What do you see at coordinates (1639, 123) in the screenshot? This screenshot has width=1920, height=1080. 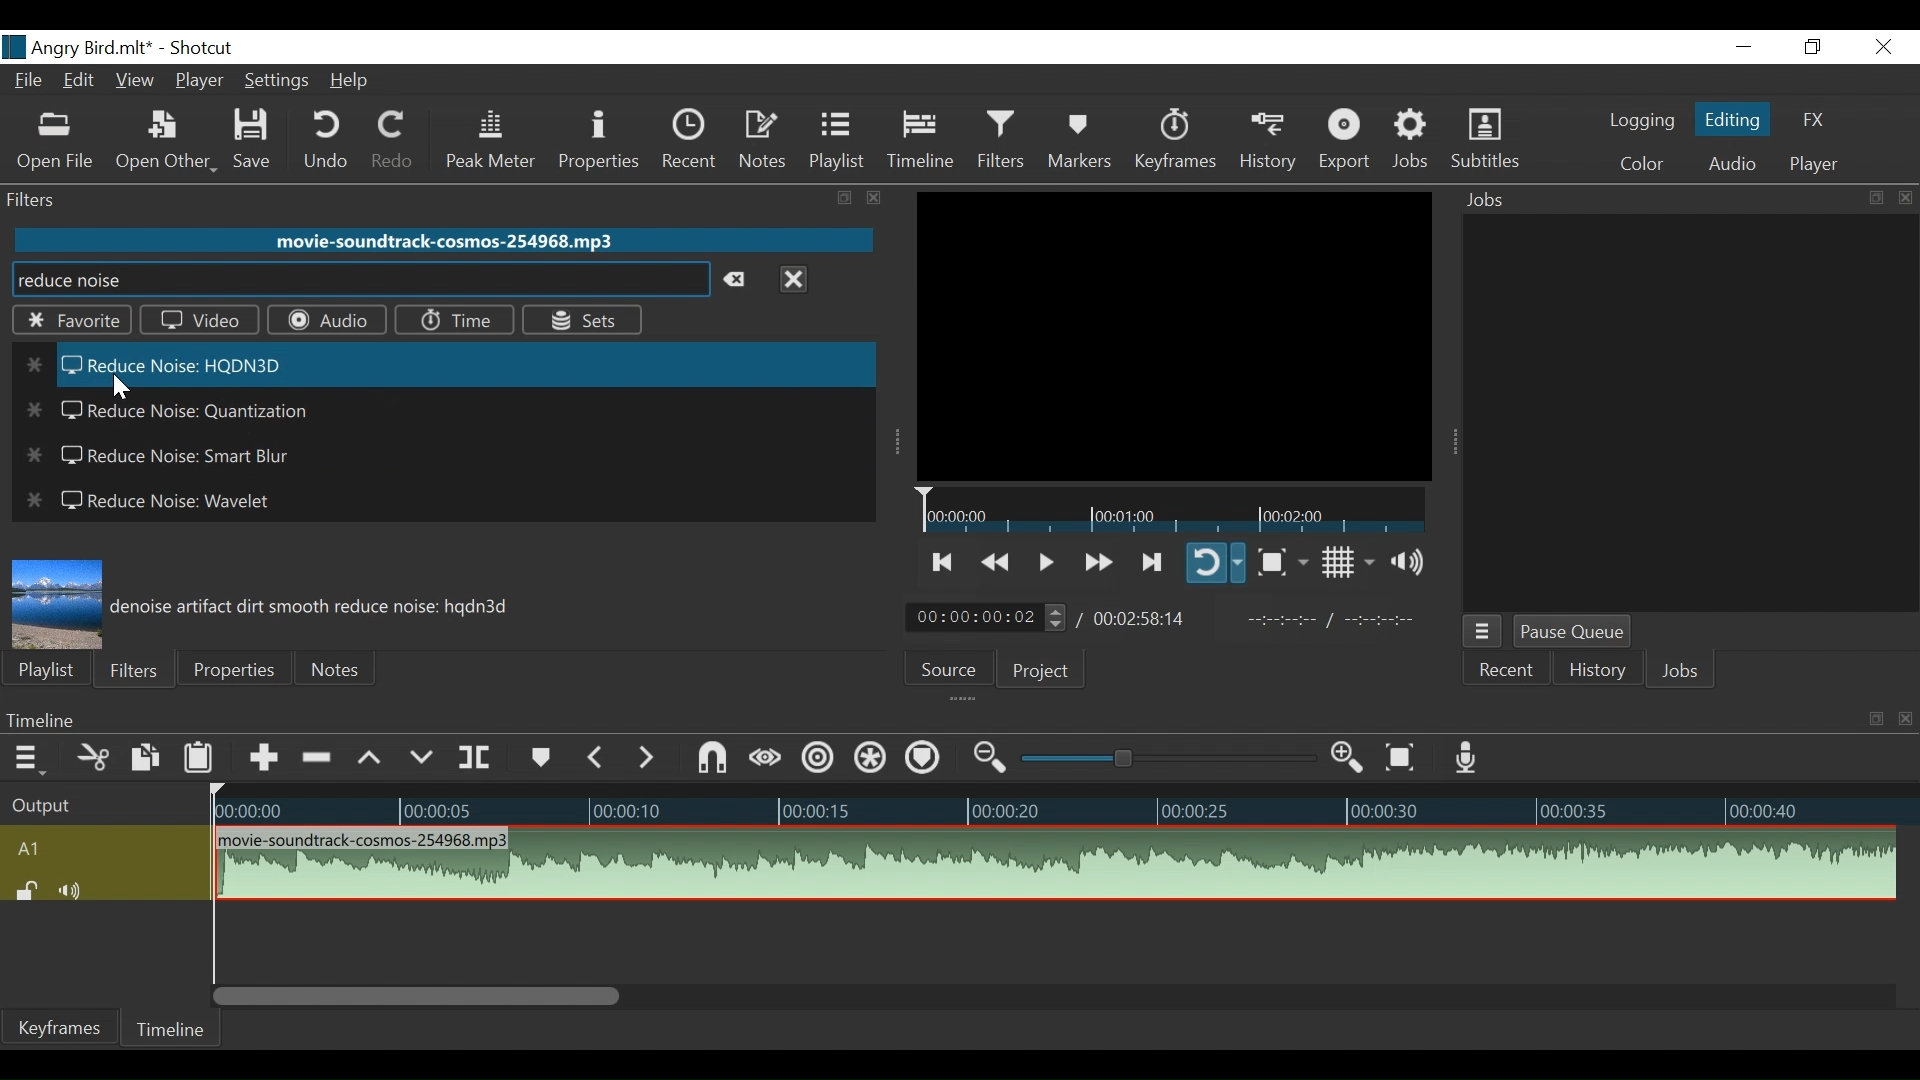 I see `logging` at bounding box center [1639, 123].